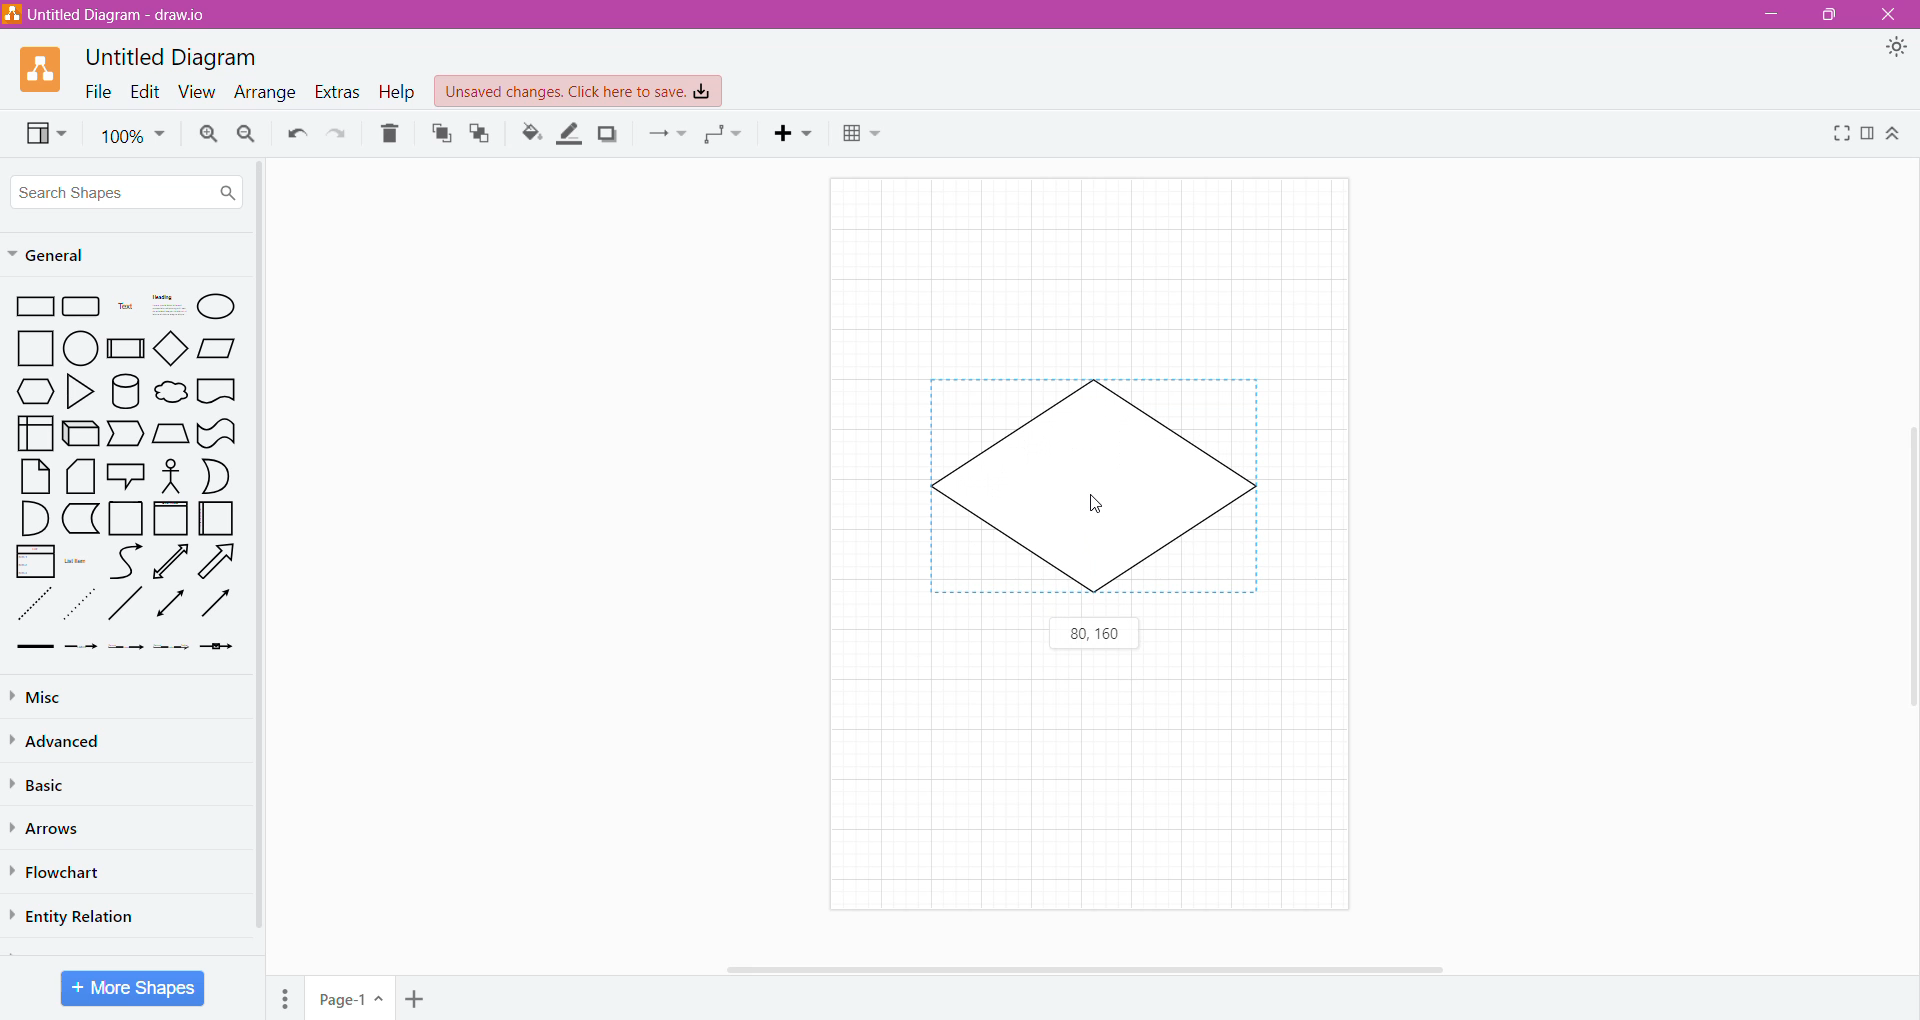  What do you see at coordinates (35, 609) in the screenshot?
I see `Dashed Line` at bounding box center [35, 609].